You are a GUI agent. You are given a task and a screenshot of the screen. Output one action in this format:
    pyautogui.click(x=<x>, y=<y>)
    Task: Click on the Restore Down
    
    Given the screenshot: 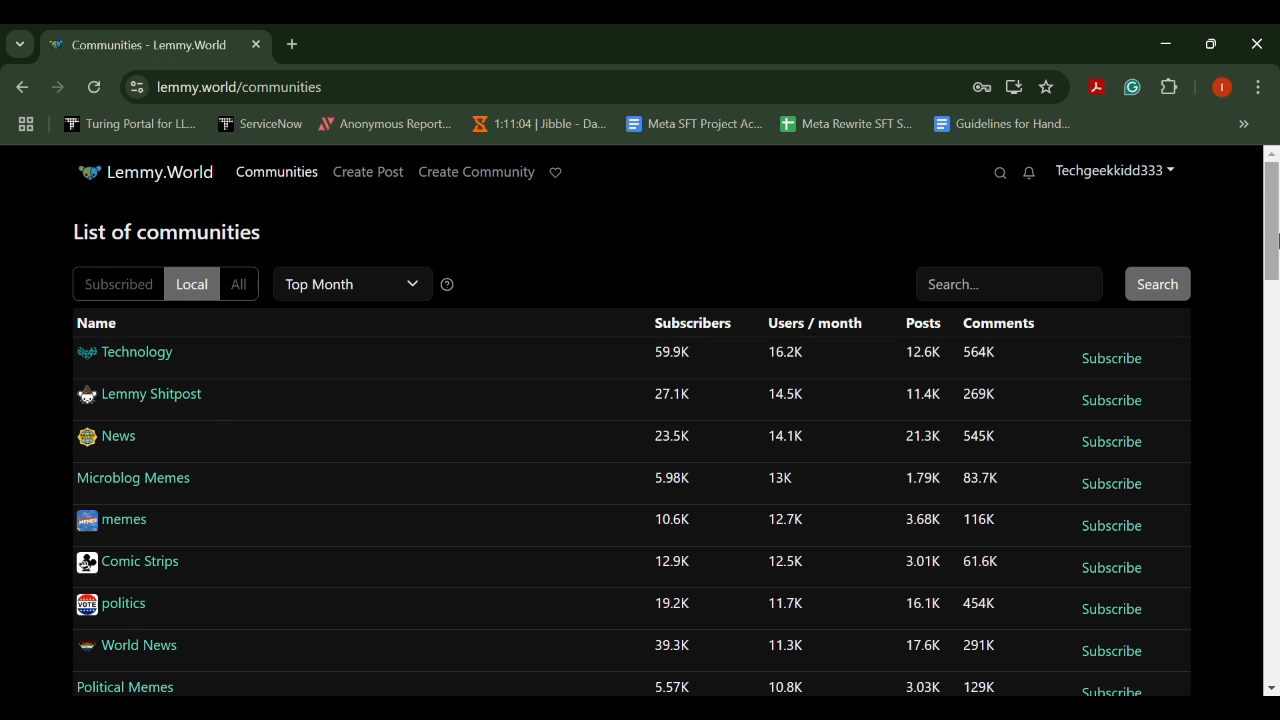 What is the action you would take?
    pyautogui.click(x=1170, y=43)
    